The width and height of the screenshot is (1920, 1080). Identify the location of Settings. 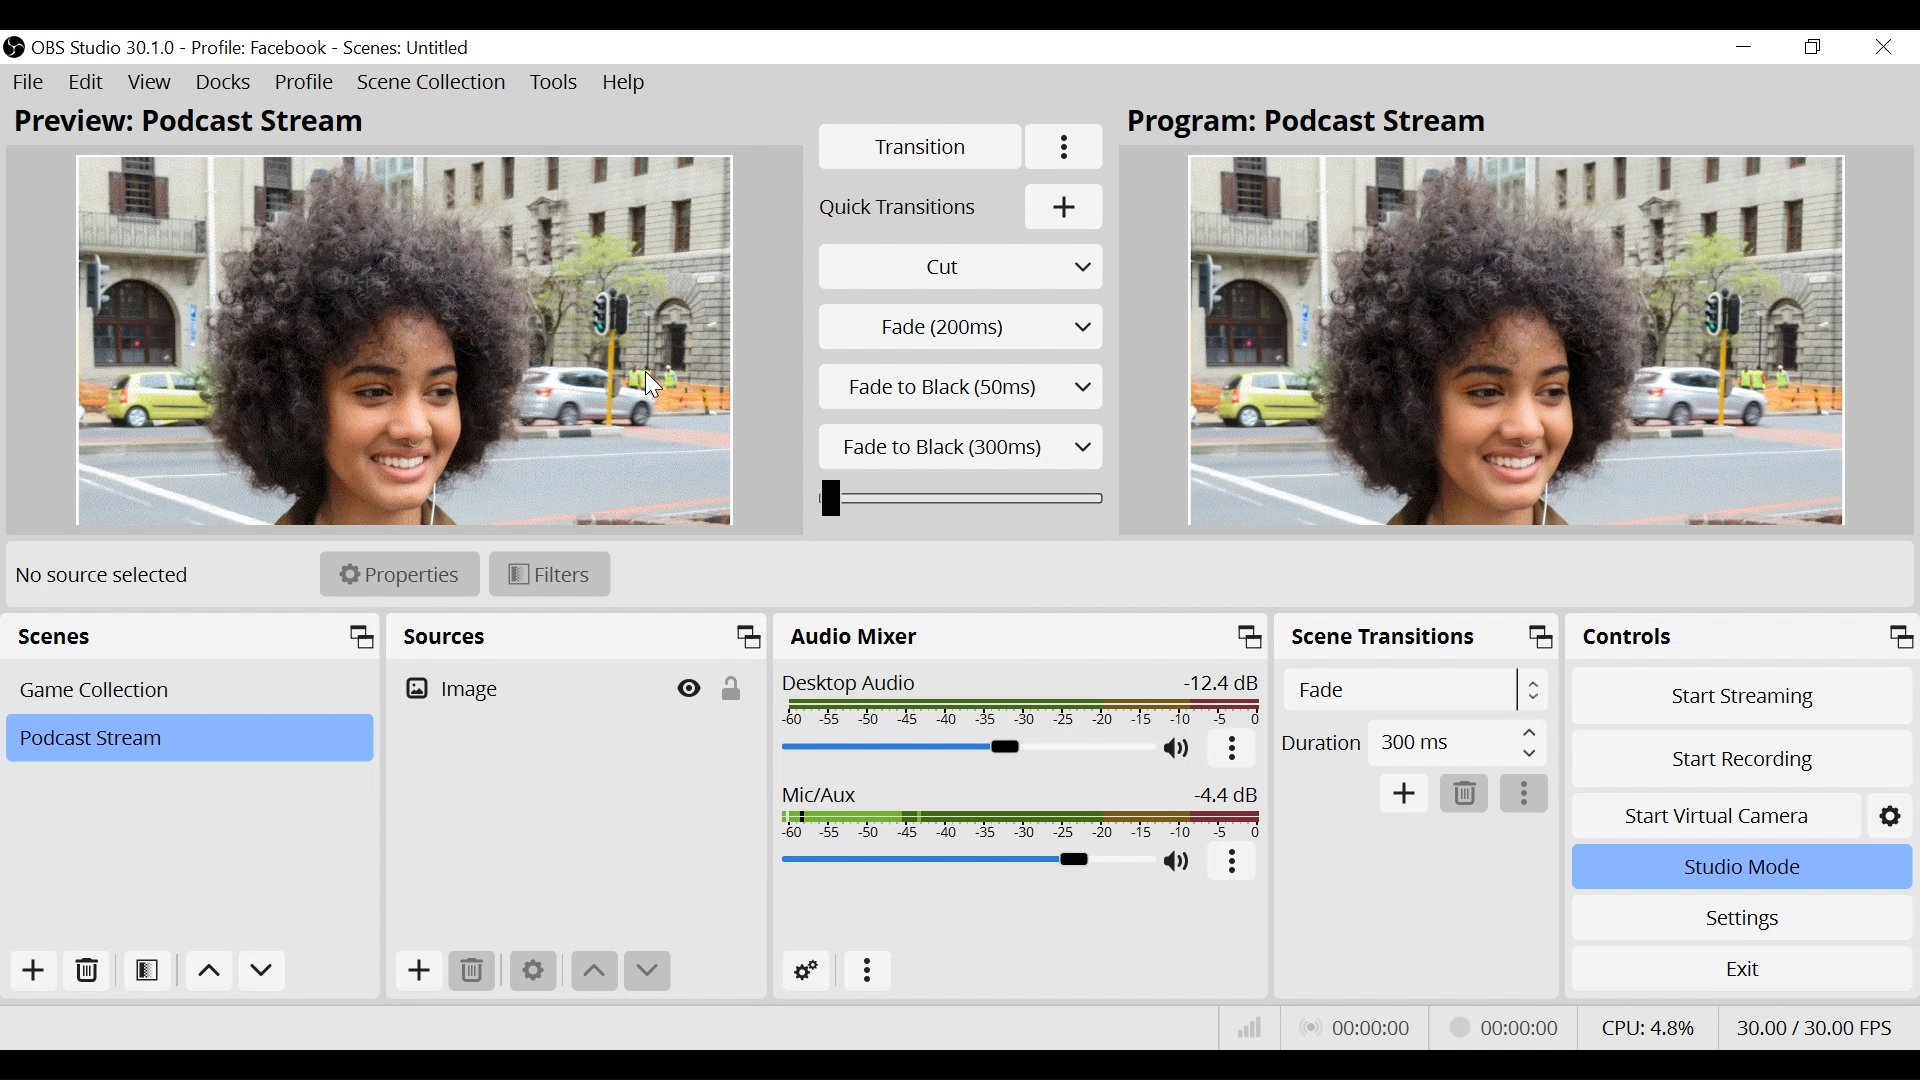
(1739, 918).